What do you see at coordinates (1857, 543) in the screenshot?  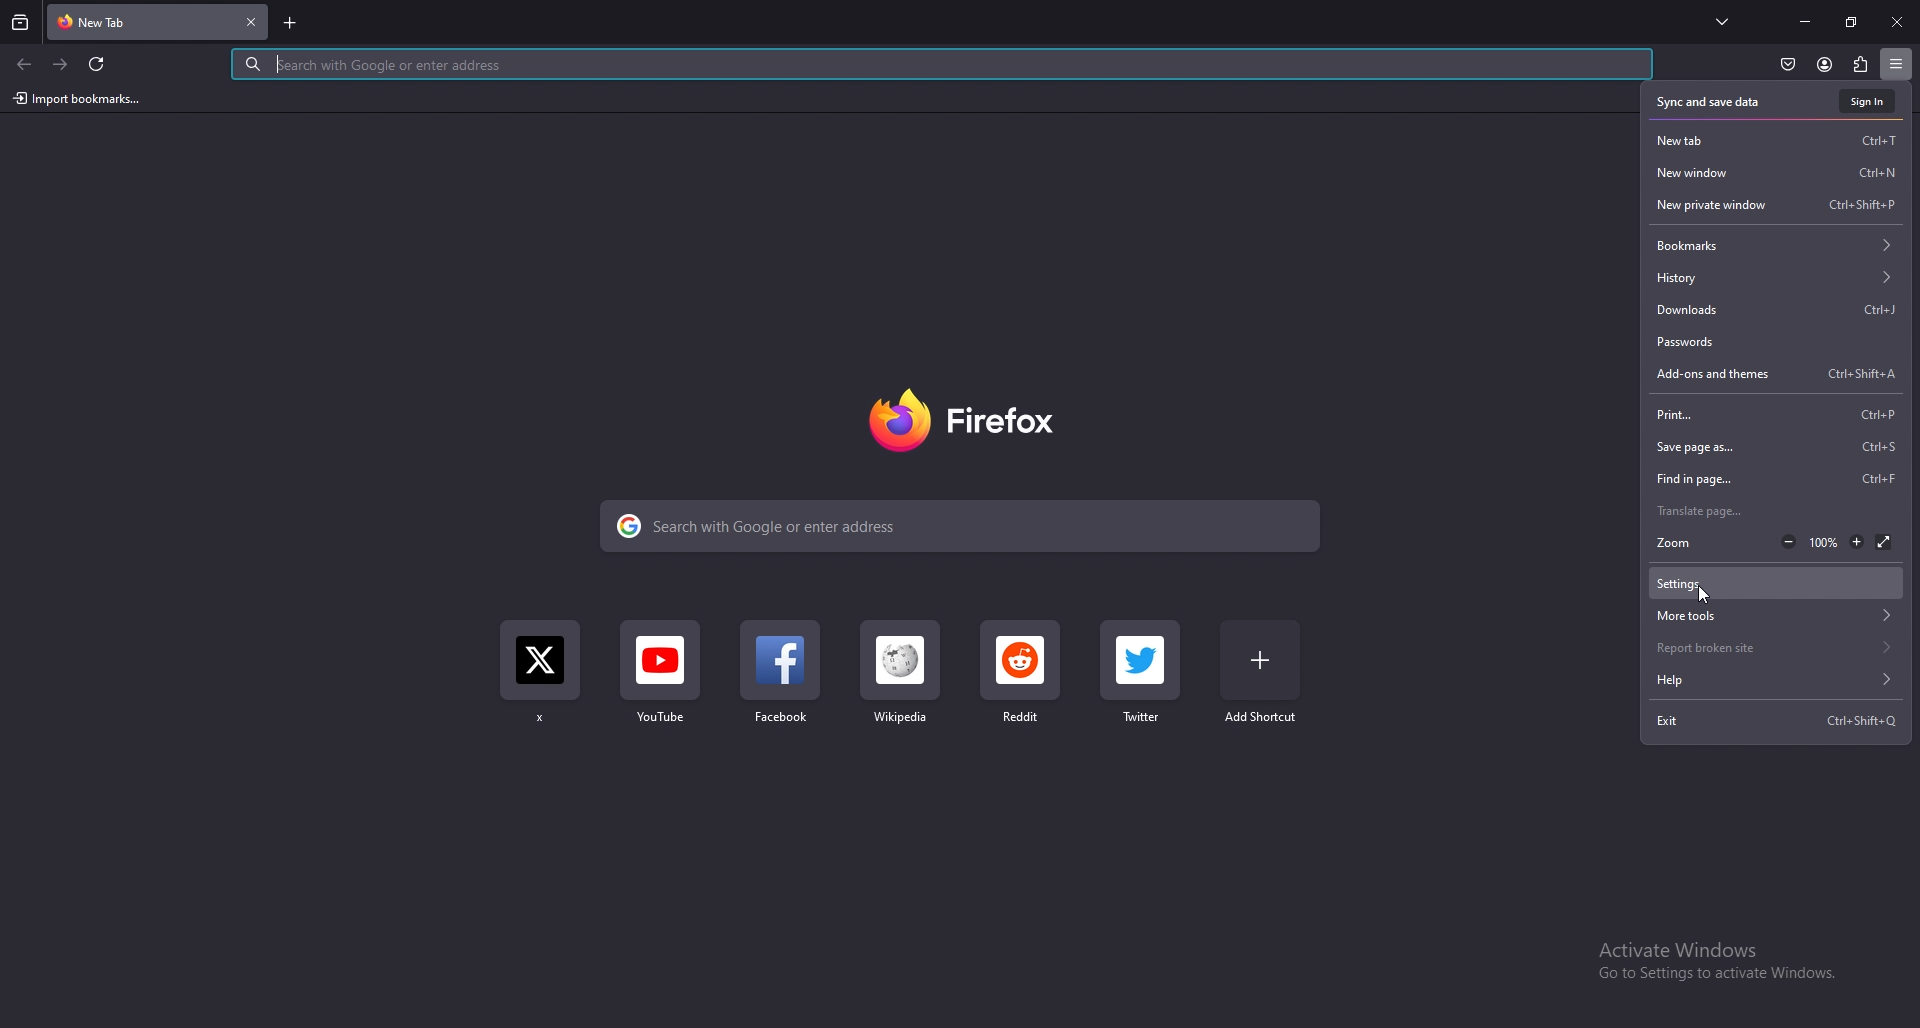 I see `zoom in` at bounding box center [1857, 543].